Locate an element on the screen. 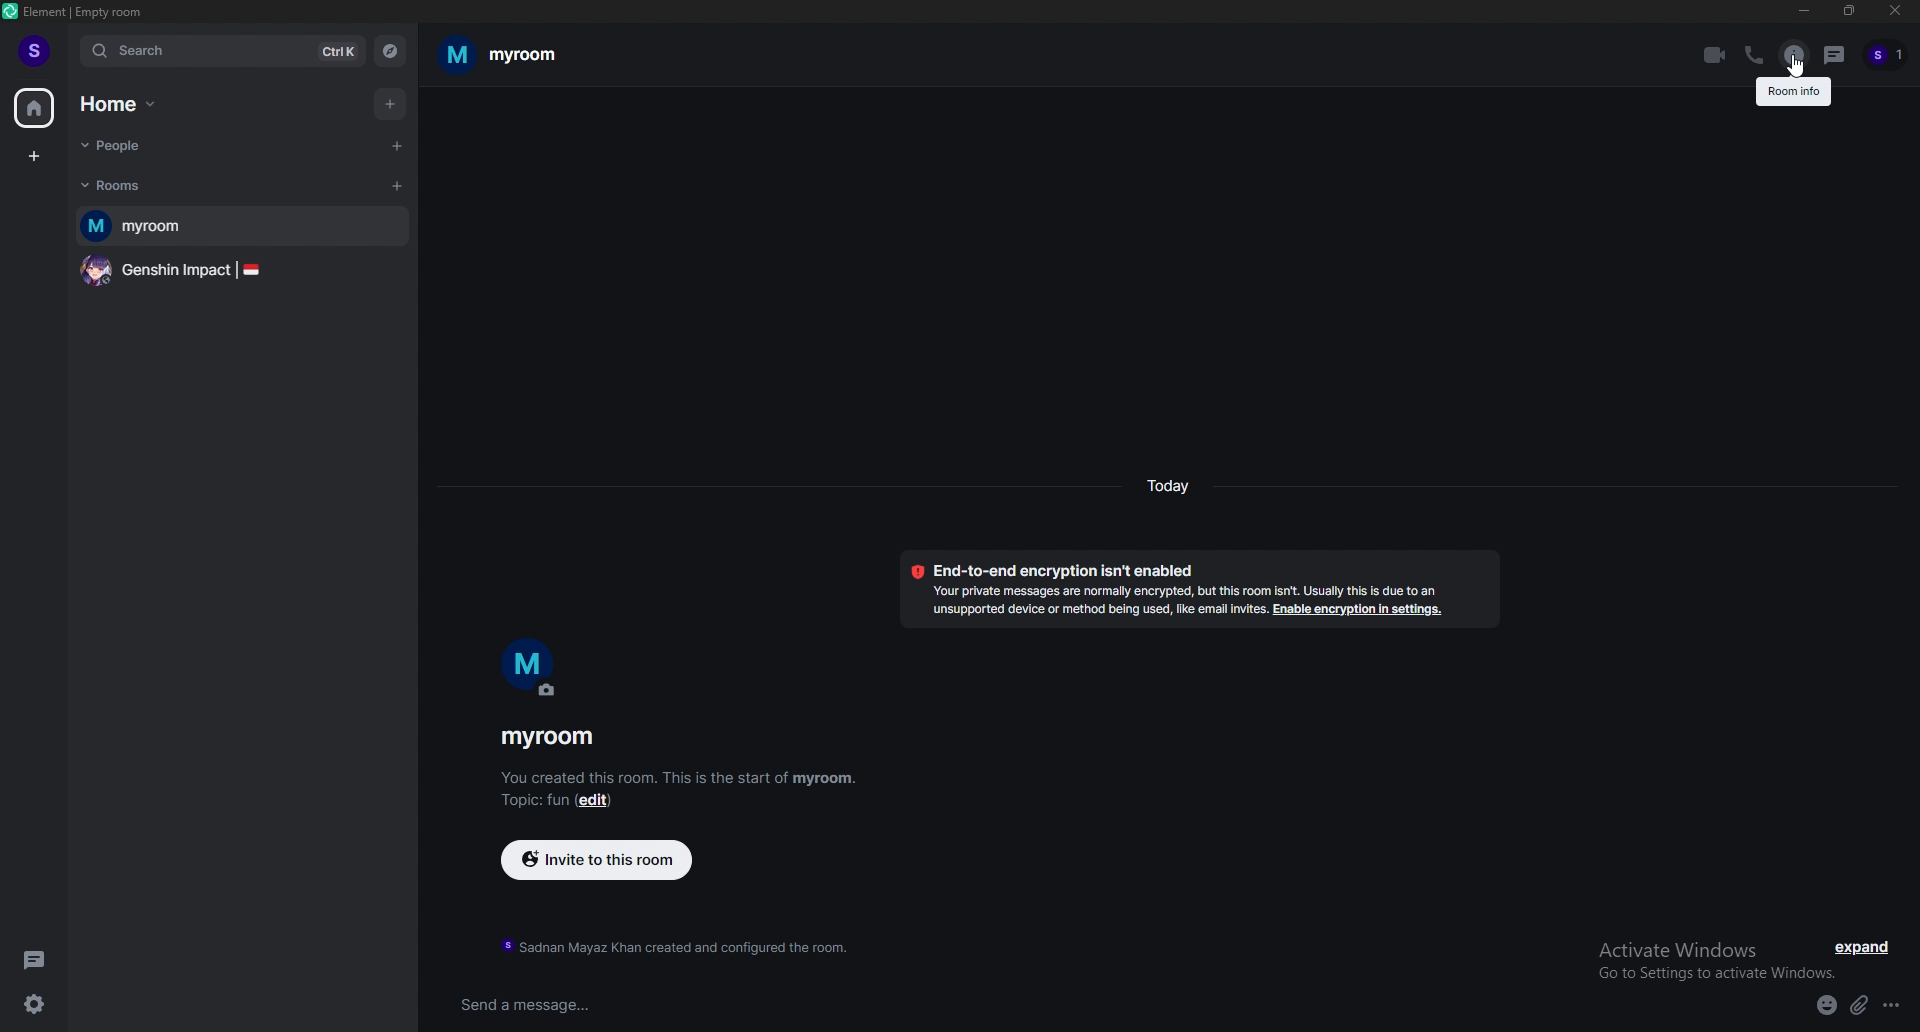  people is located at coordinates (1889, 57).